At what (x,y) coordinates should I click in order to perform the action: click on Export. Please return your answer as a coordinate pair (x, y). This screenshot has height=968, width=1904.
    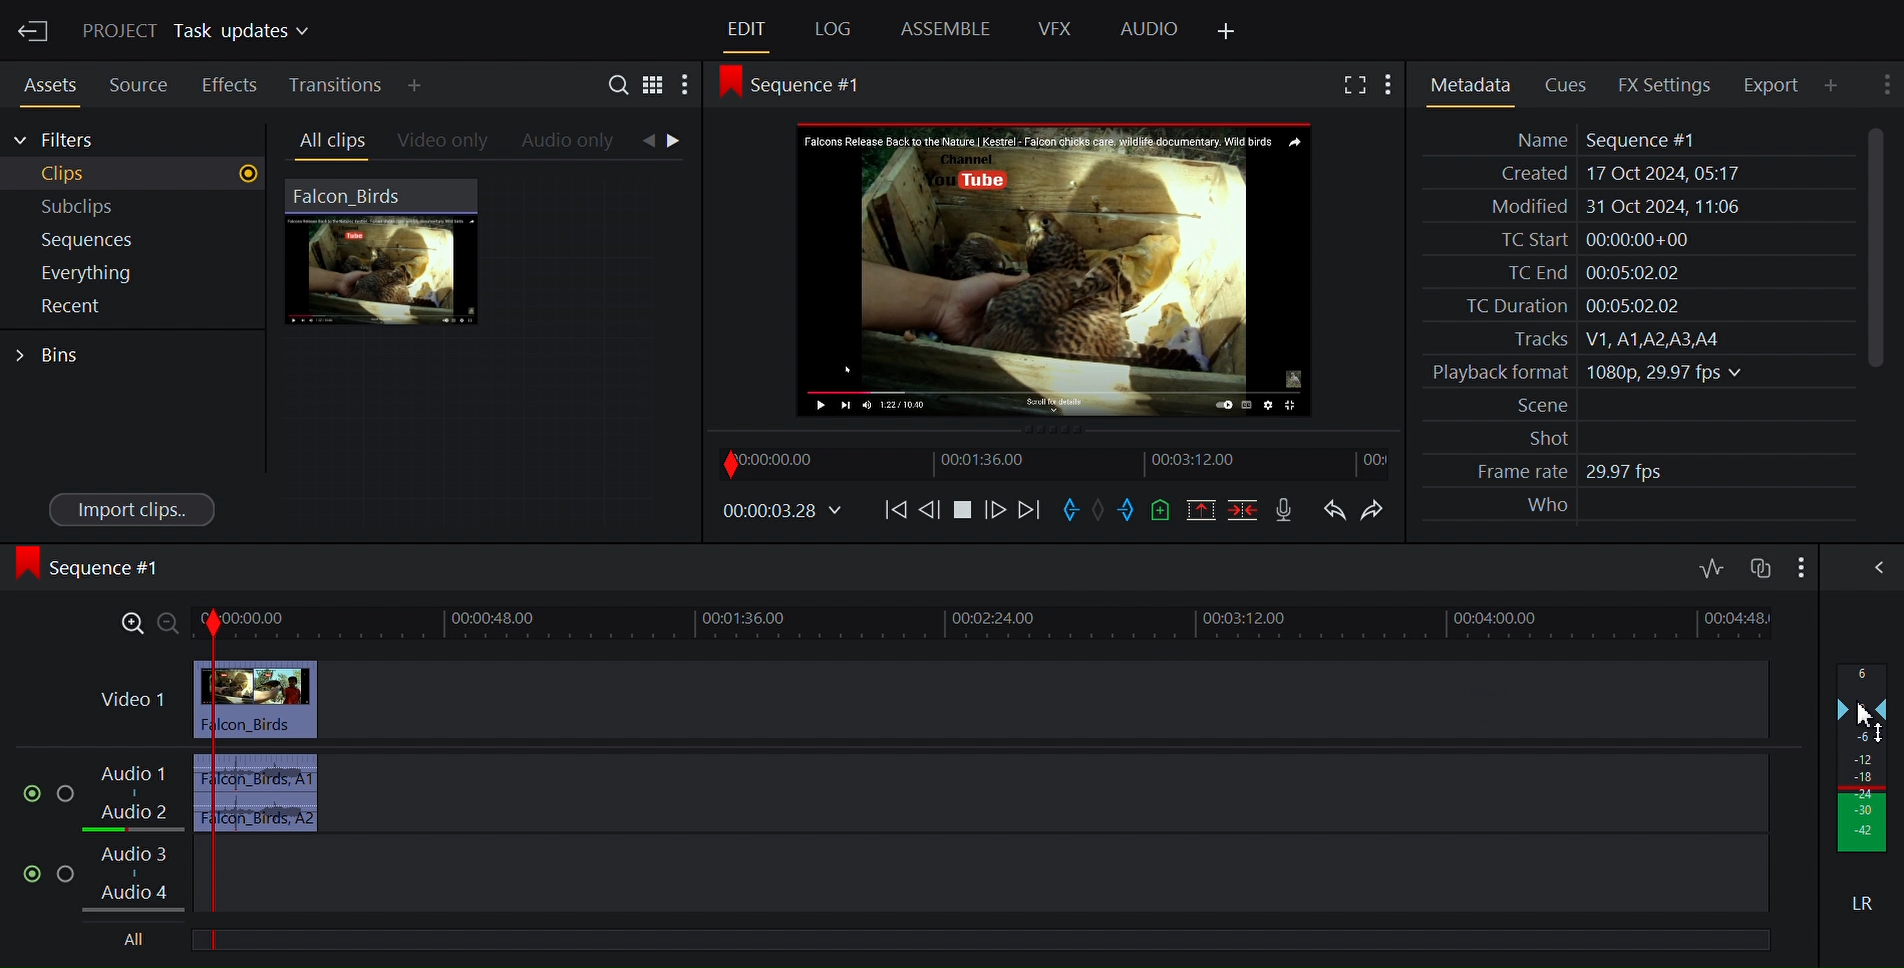
    Looking at the image, I should click on (1769, 85).